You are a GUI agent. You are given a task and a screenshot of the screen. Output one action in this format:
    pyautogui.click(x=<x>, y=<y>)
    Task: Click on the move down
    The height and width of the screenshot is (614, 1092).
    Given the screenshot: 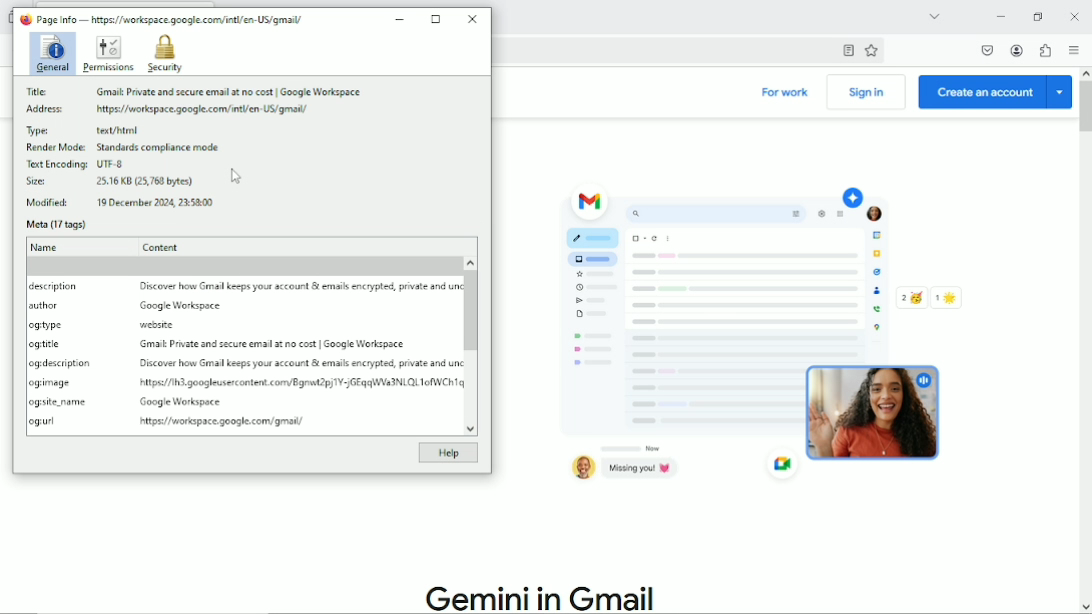 What is the action you would take?
    pyautogui.click(x=1085, y=607)
    